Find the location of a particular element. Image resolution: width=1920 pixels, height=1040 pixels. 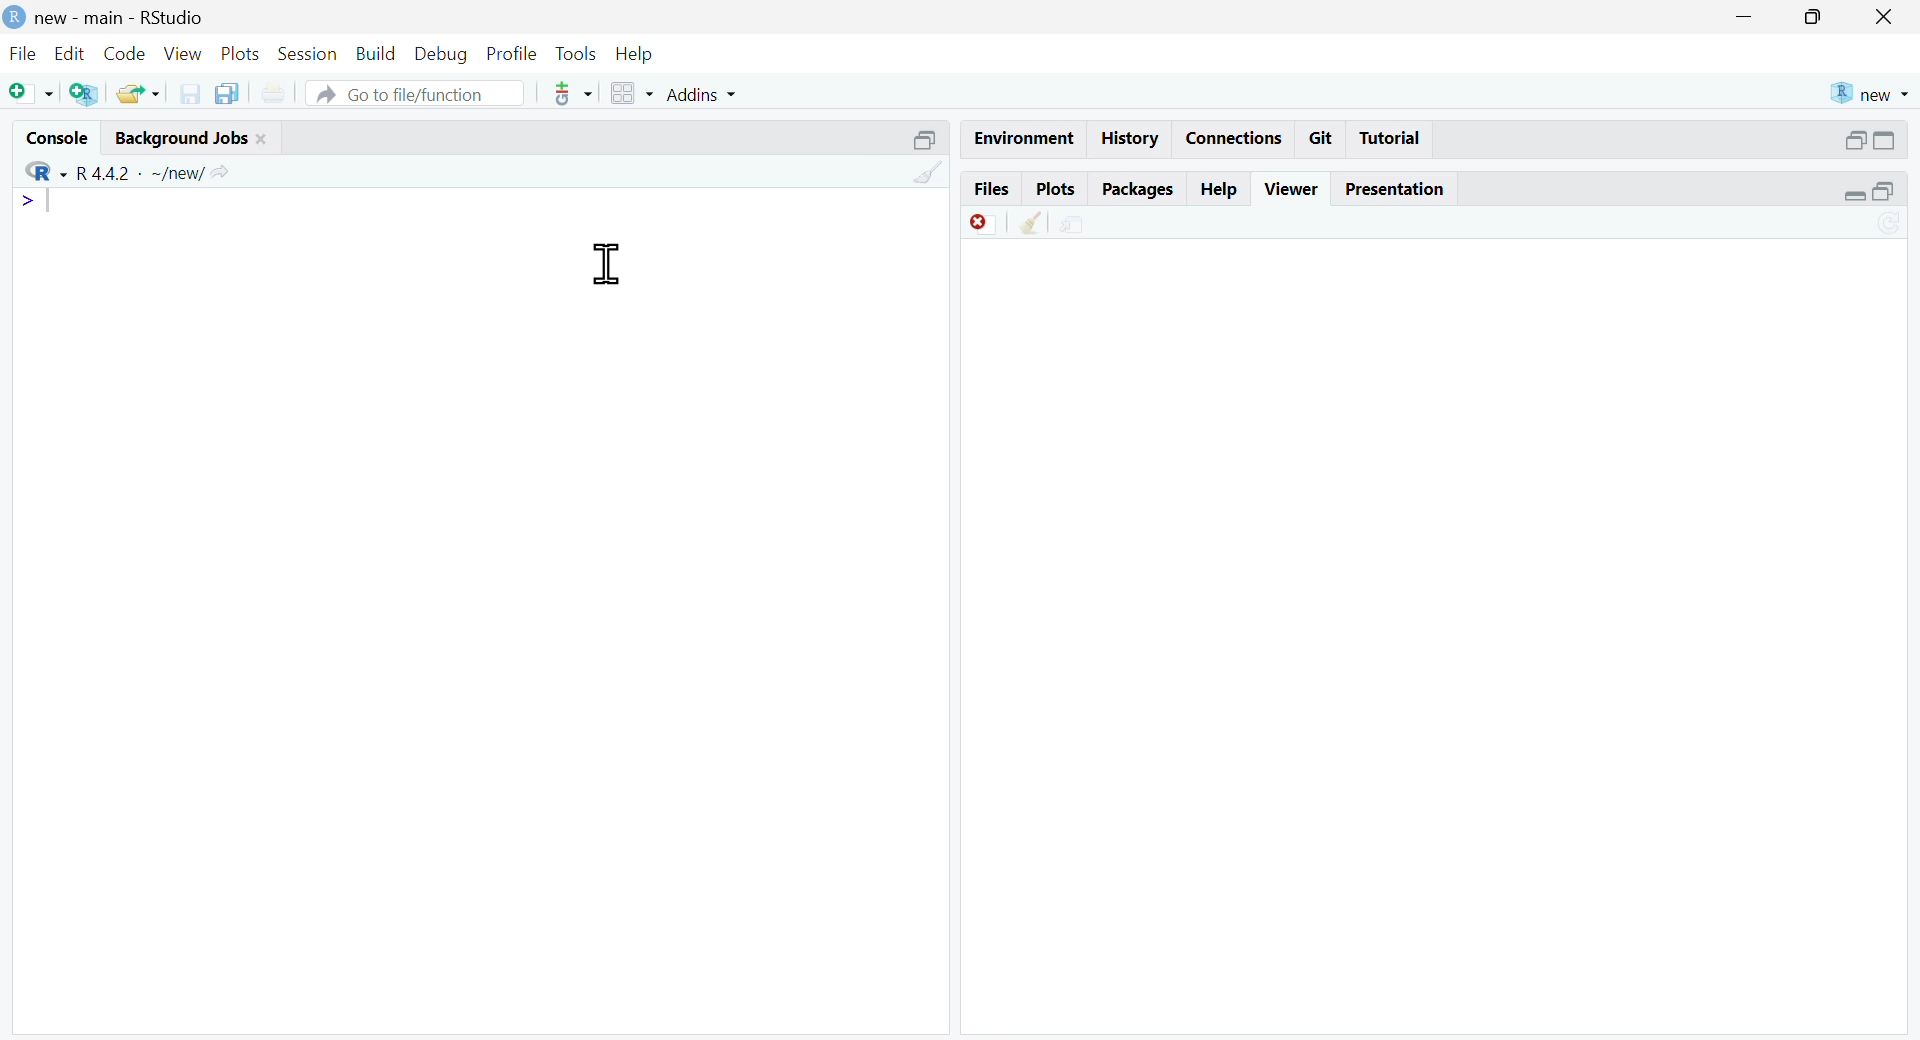

clean is located at coordinates (929, 171).